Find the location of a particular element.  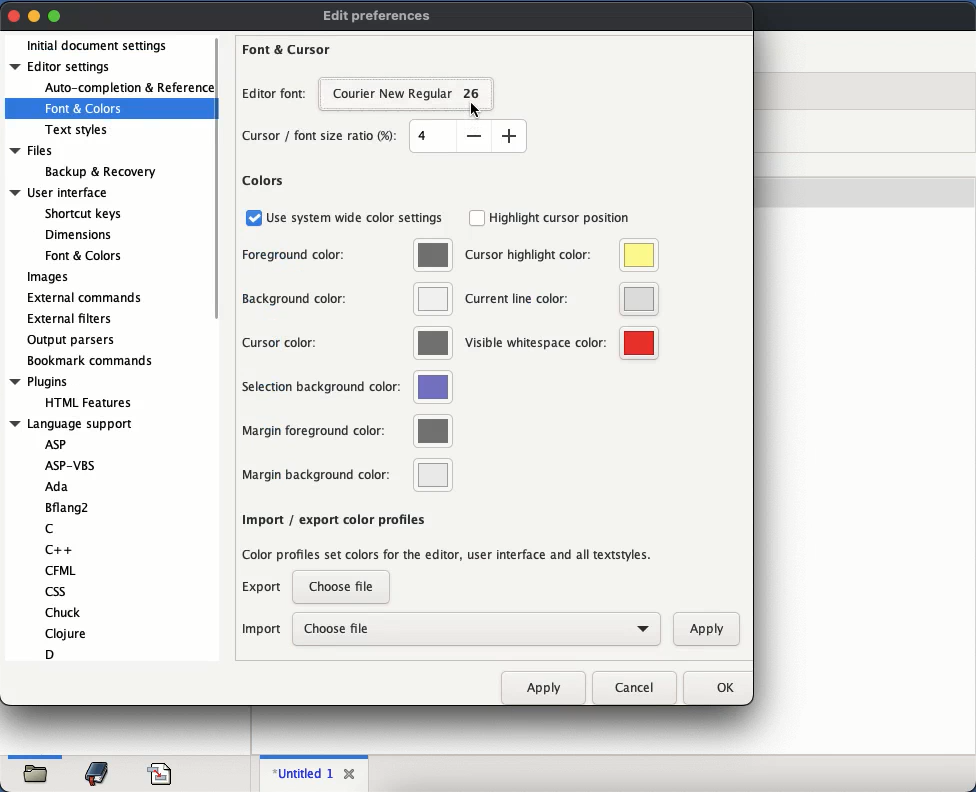

Bflang2 is located at coordinates (67, 507).